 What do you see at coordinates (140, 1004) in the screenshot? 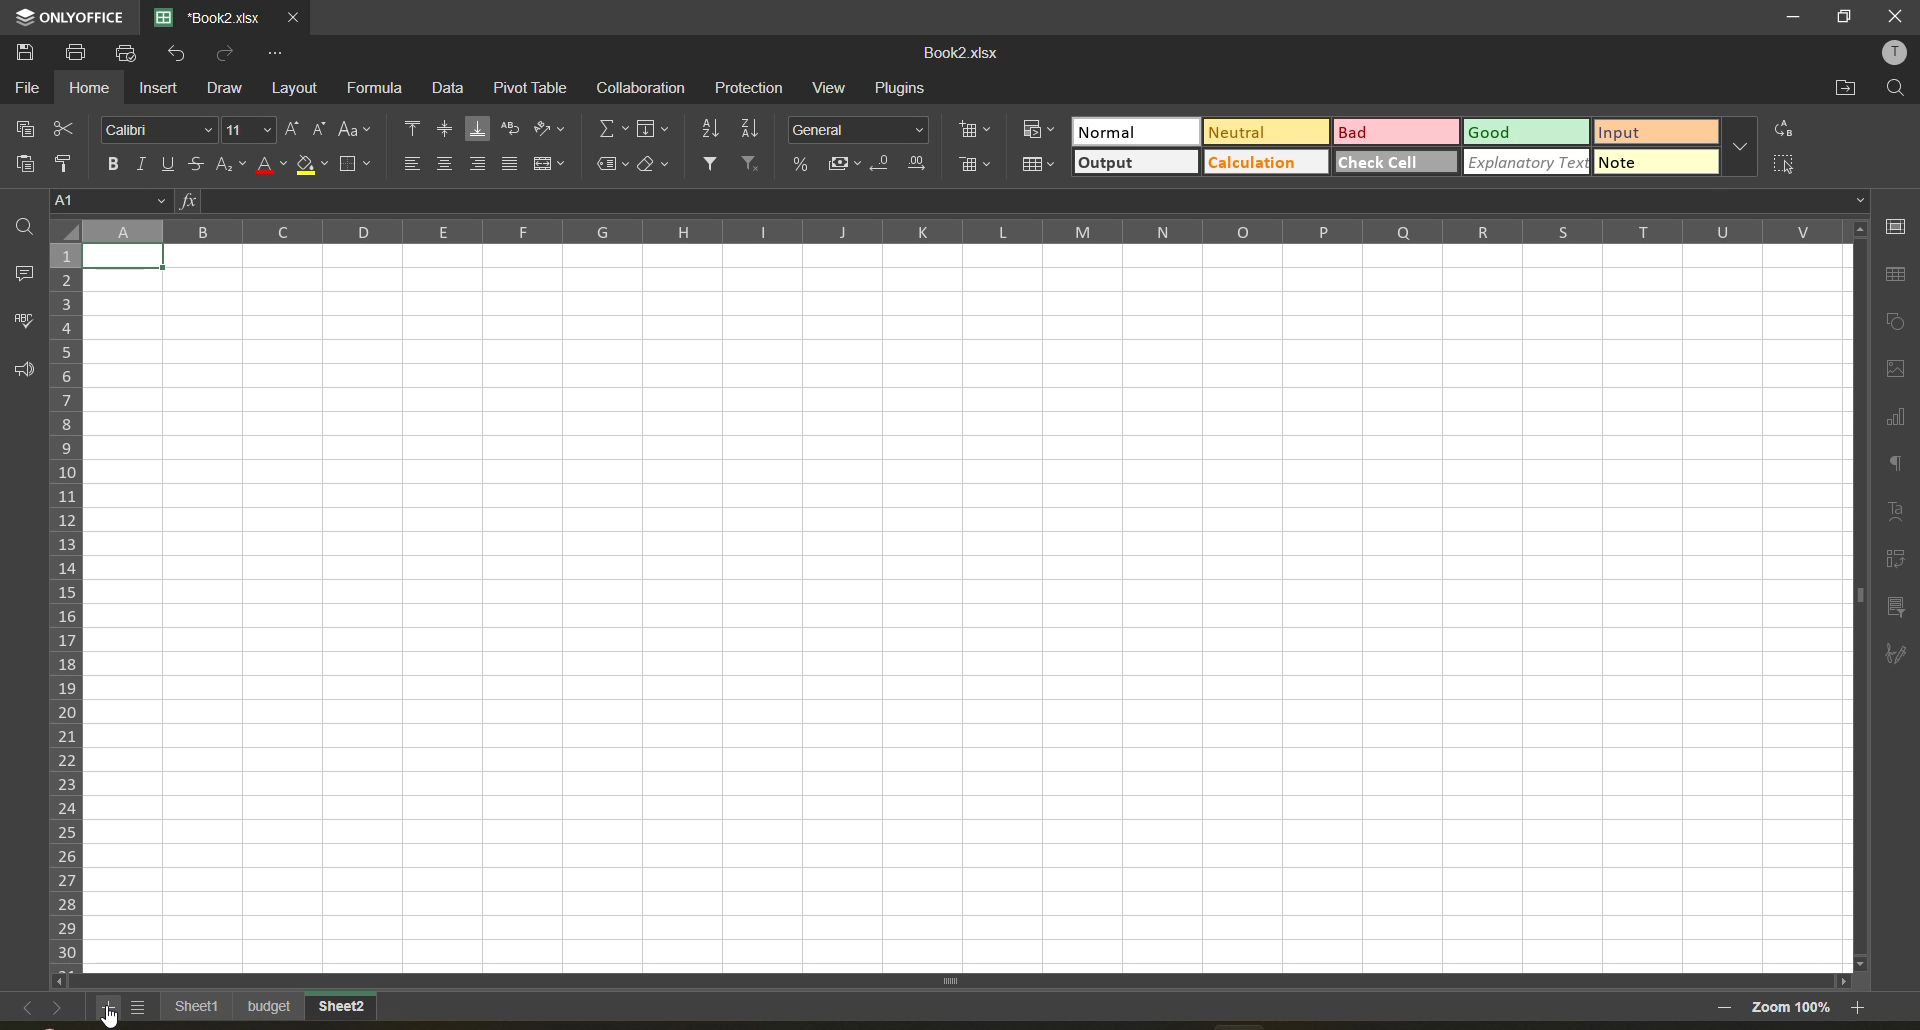
I see `list of sheets` at bounding box center [140, 1004].